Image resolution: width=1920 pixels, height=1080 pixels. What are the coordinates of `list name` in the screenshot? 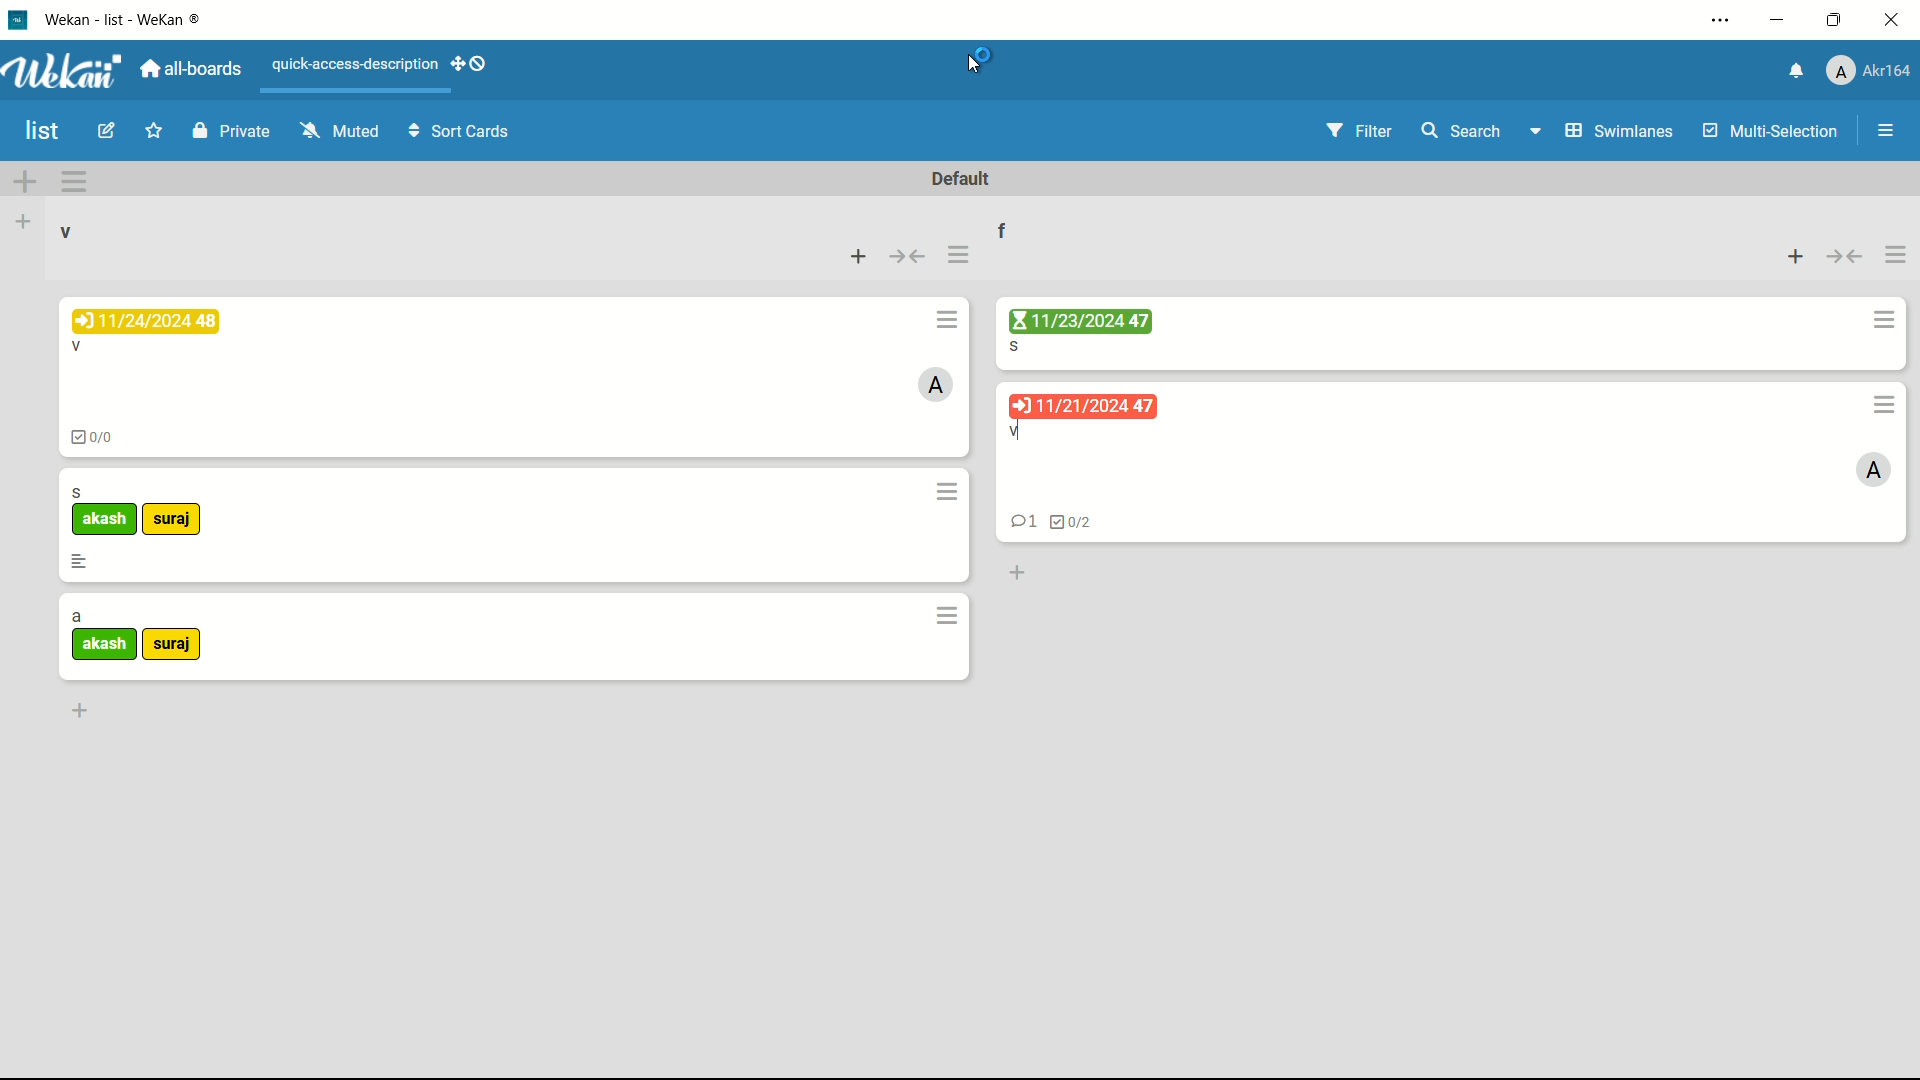 It's located at (1004, 230).